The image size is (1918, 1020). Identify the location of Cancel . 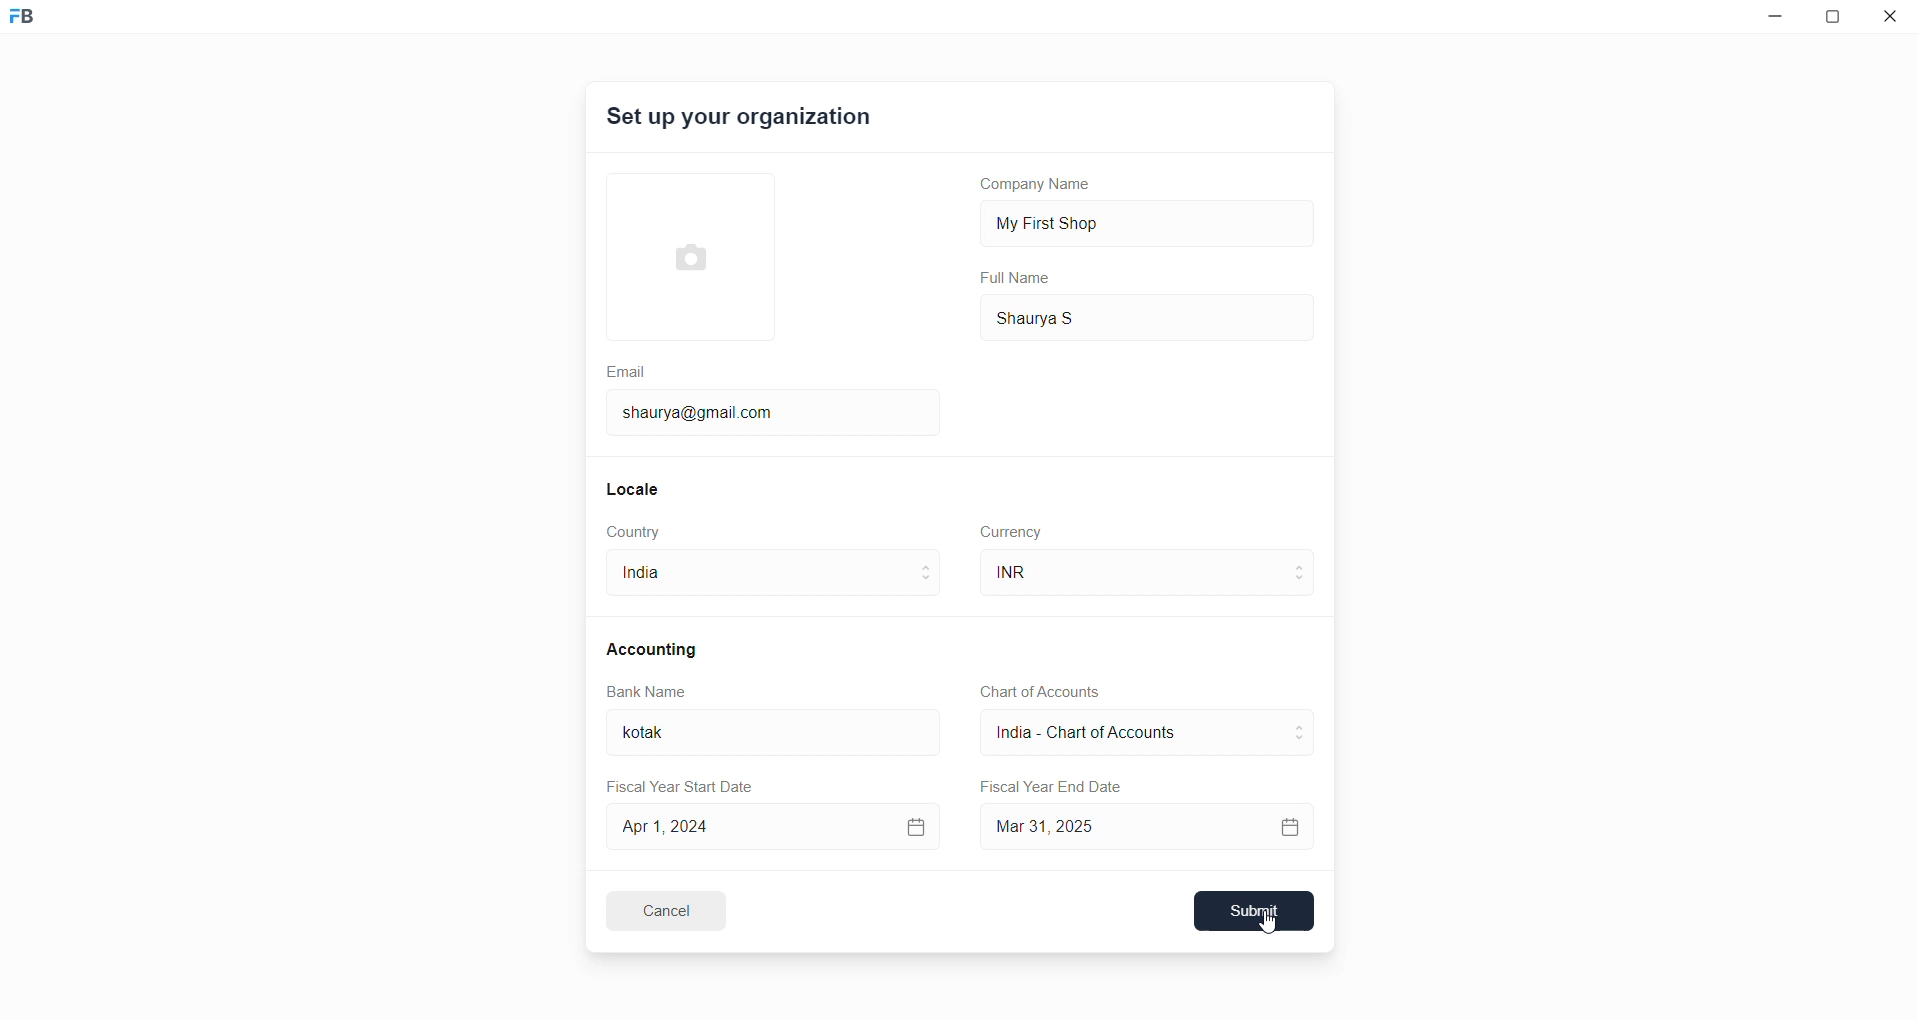
(679, 910).